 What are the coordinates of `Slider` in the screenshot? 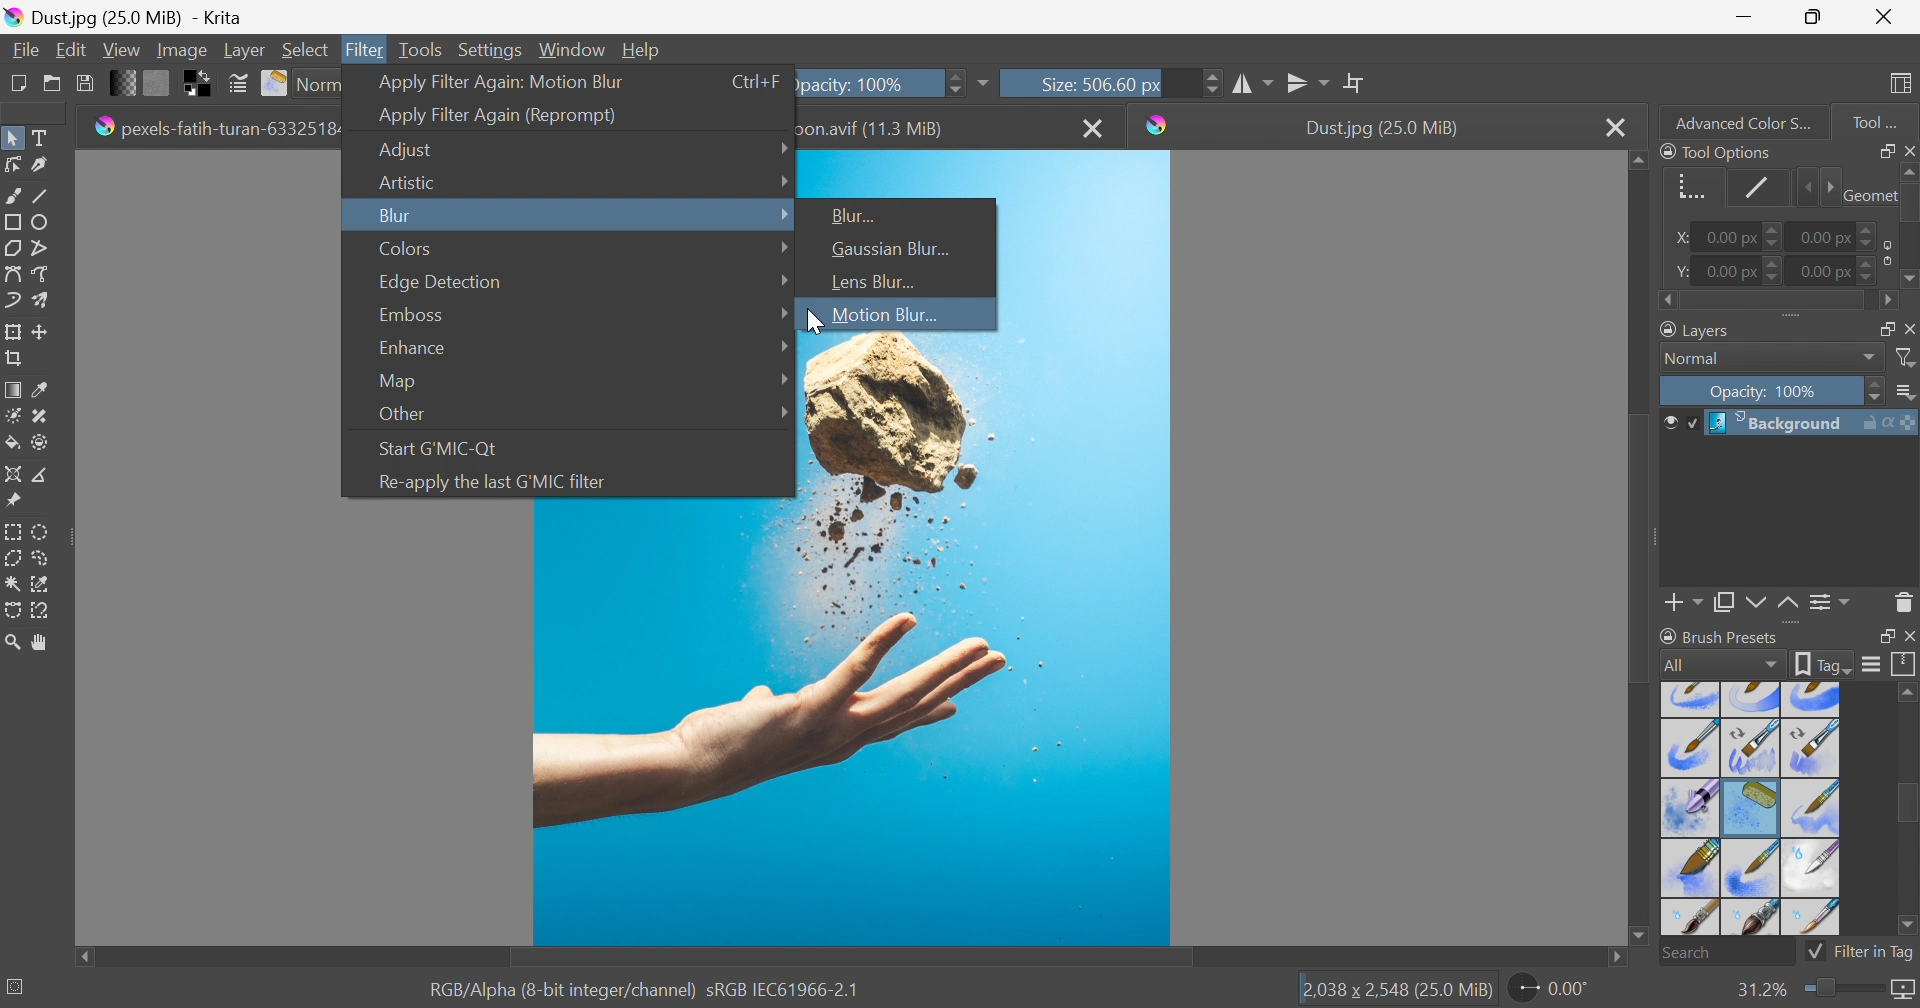 It's located at (1816, 188).